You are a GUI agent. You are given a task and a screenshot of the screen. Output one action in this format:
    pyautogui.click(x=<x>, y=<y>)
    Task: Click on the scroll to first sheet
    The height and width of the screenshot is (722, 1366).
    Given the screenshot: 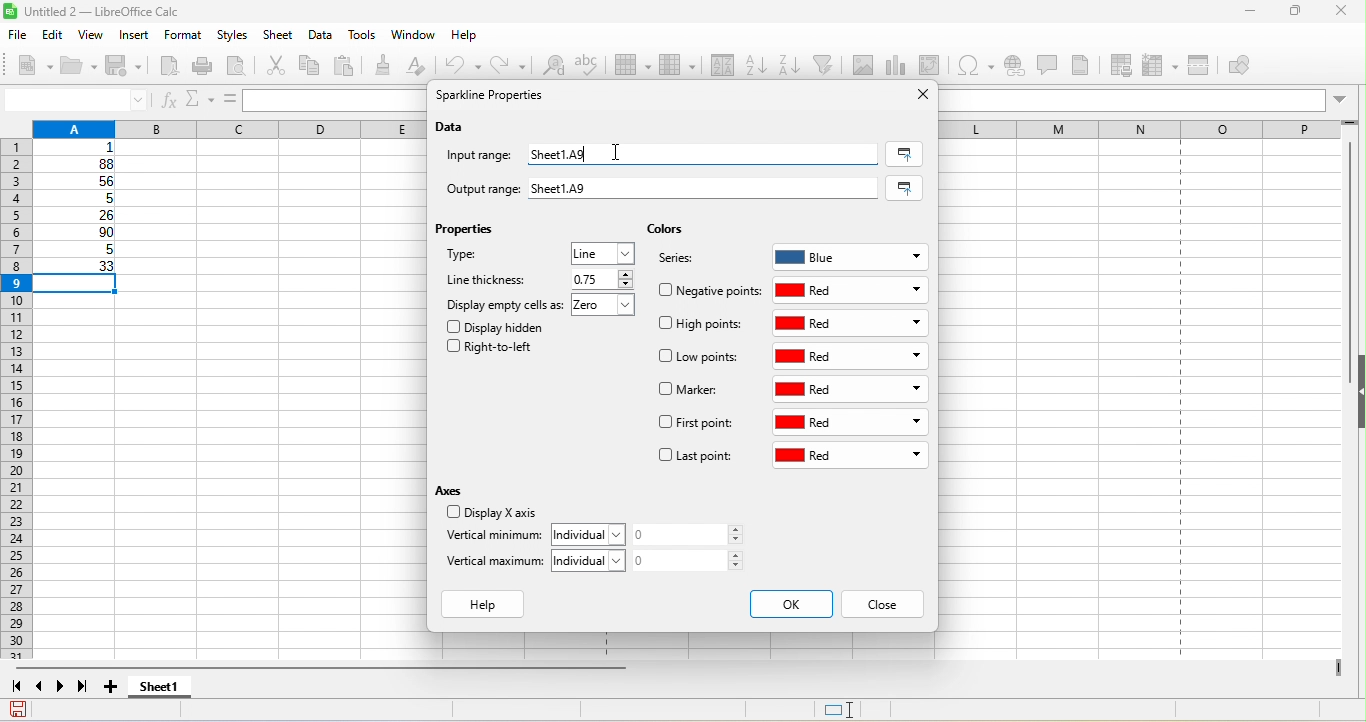 What is the action you would take?
    pyautogui.click(x=16, y=687)
    